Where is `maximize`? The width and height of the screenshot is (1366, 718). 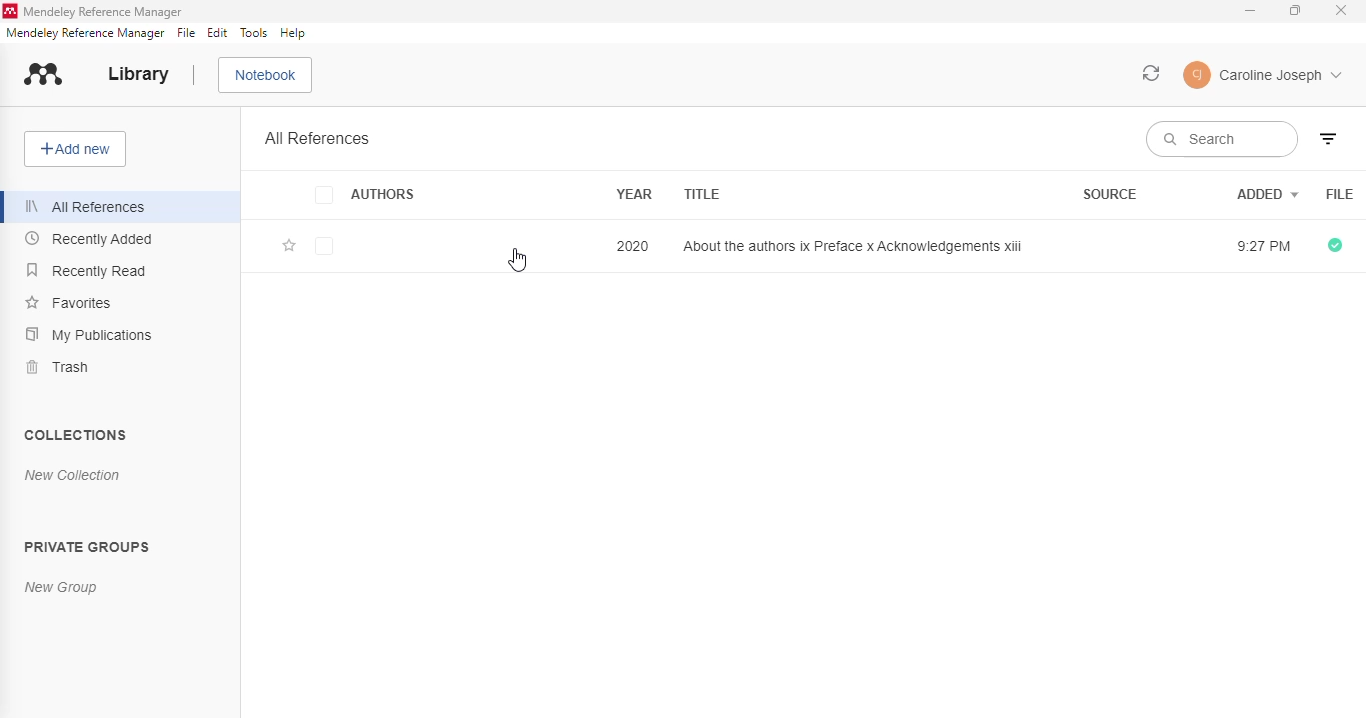
maximize is located at coordinates (1297, 11).